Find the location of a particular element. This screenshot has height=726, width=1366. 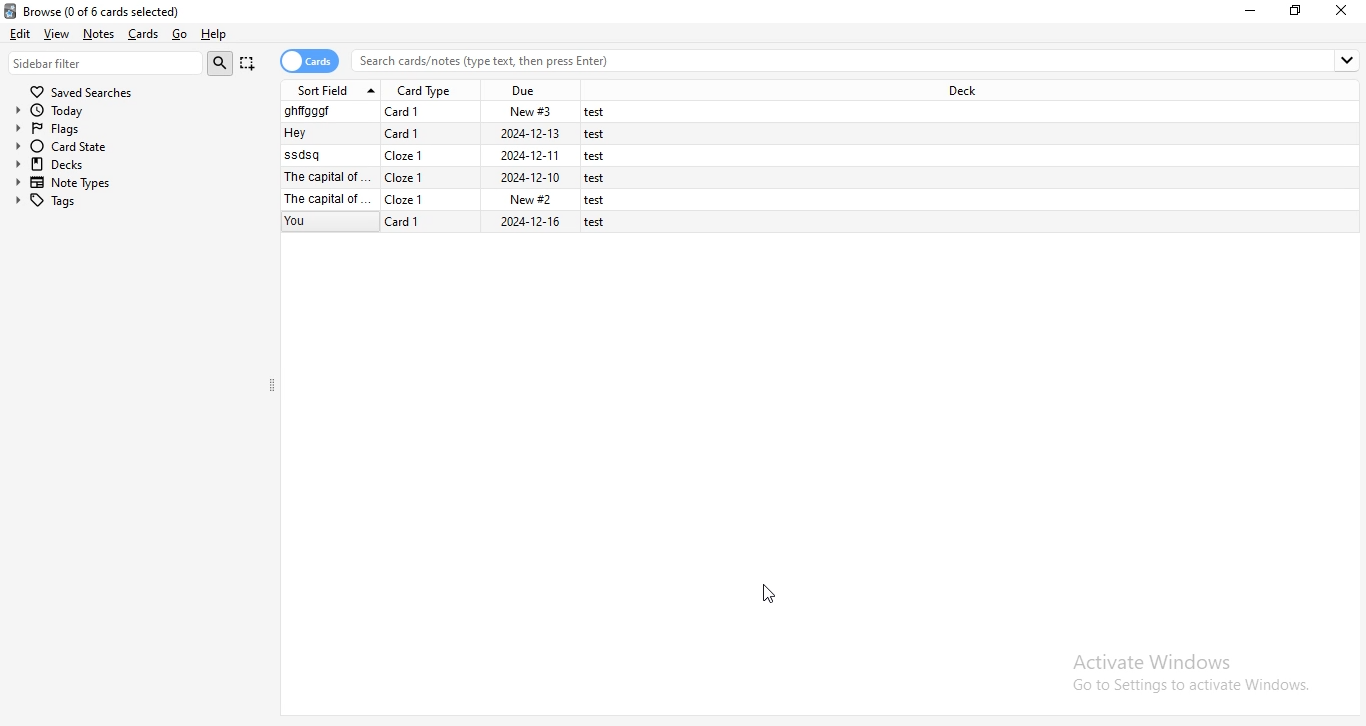

File is located at coordinates (456, 223).